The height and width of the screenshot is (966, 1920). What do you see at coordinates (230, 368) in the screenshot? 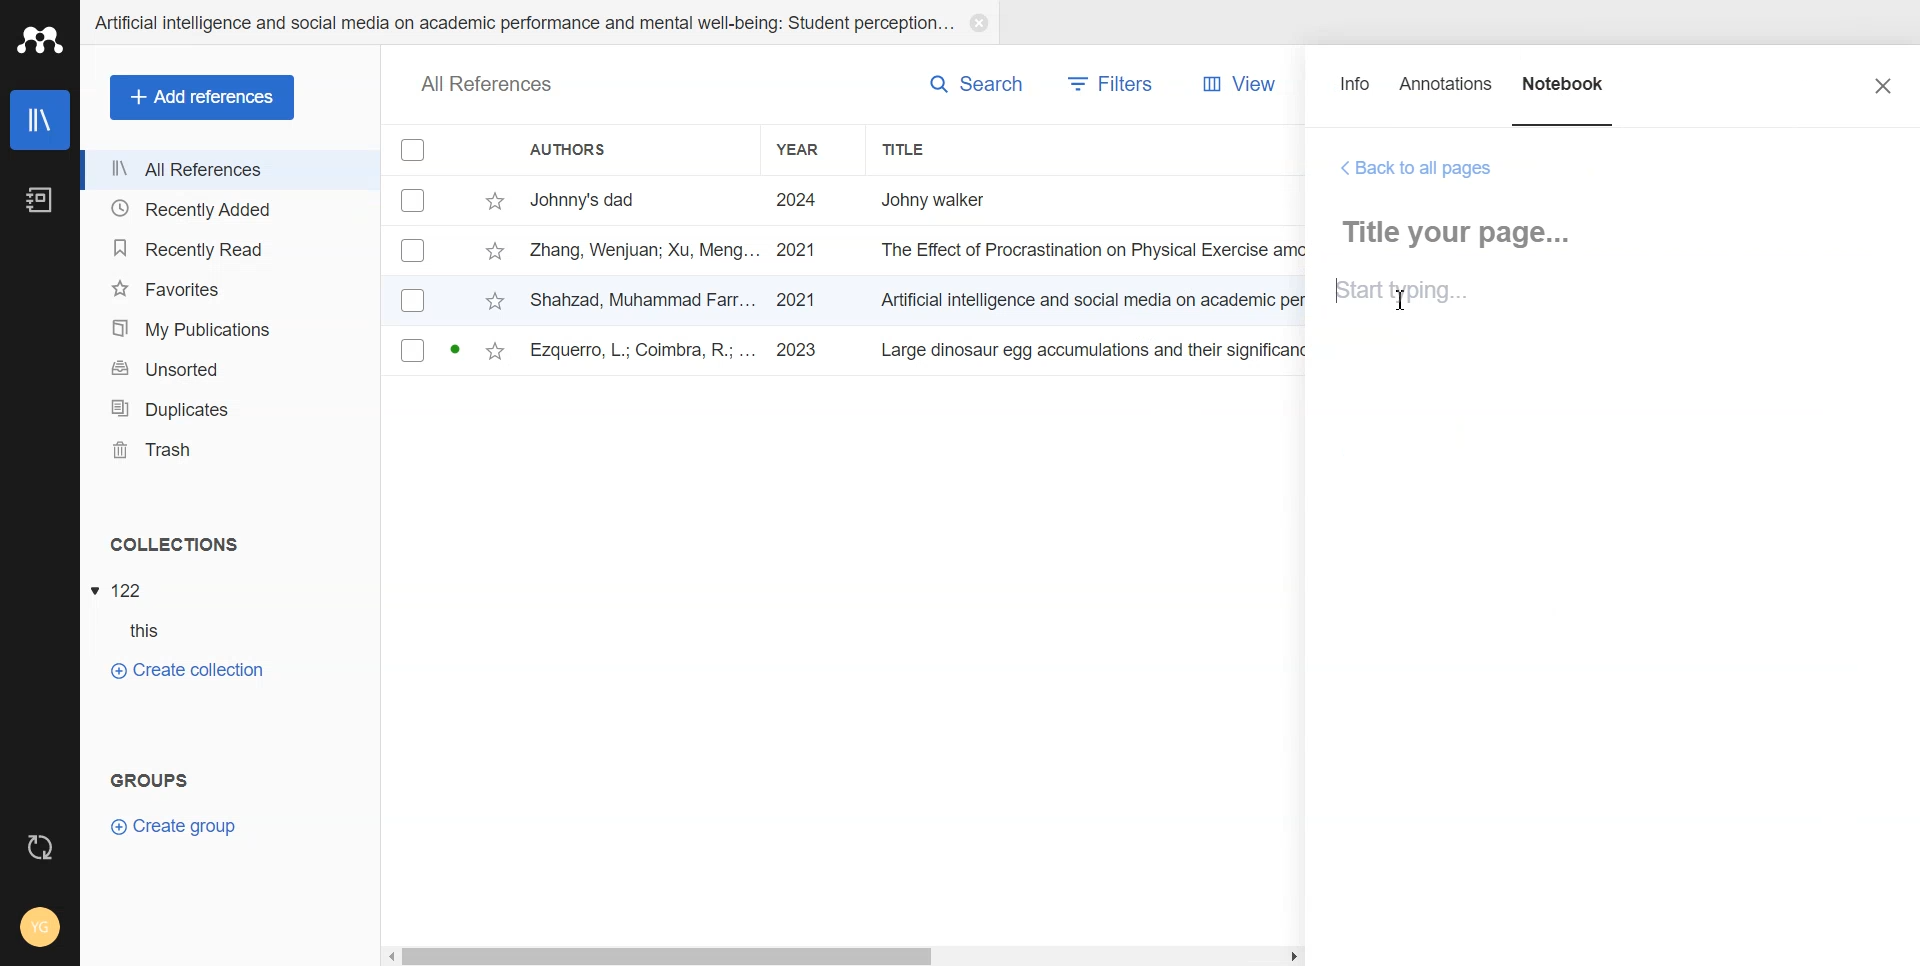
I see `Unsorted` at bounding box center [230, 368].